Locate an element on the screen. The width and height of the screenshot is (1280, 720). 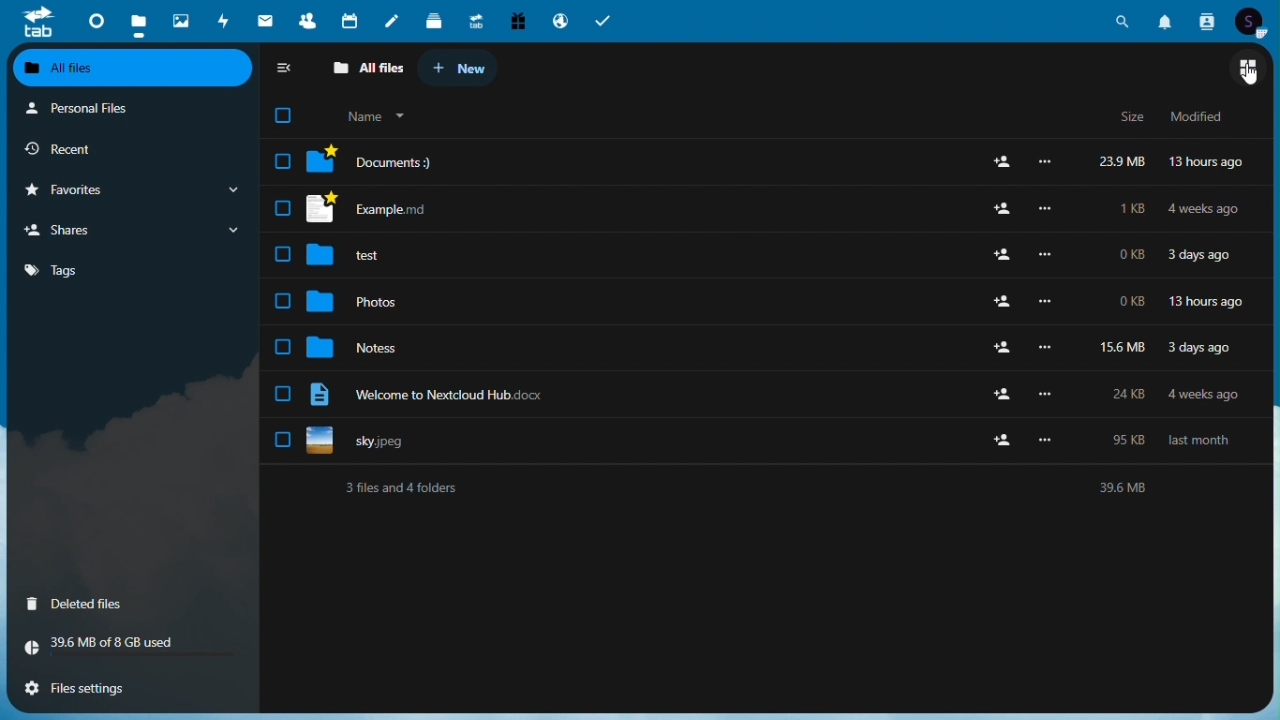
more options is located at coordinates (1046, 163).